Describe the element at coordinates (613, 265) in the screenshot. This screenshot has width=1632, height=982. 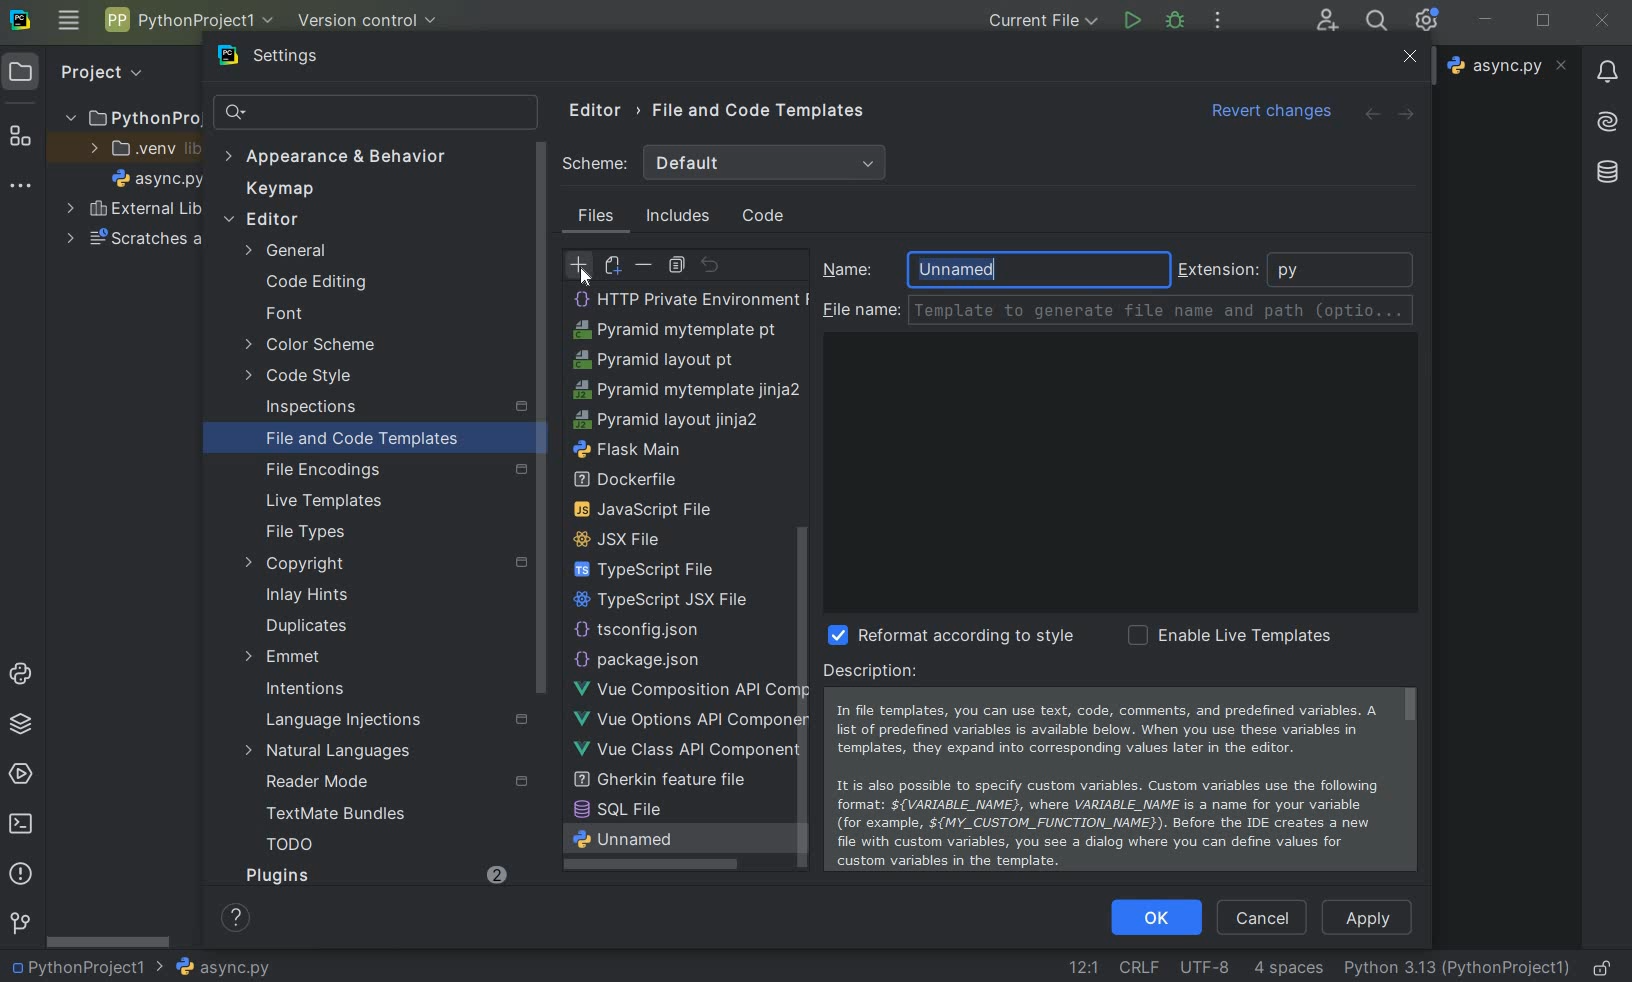
I see `create child template file` at that location.